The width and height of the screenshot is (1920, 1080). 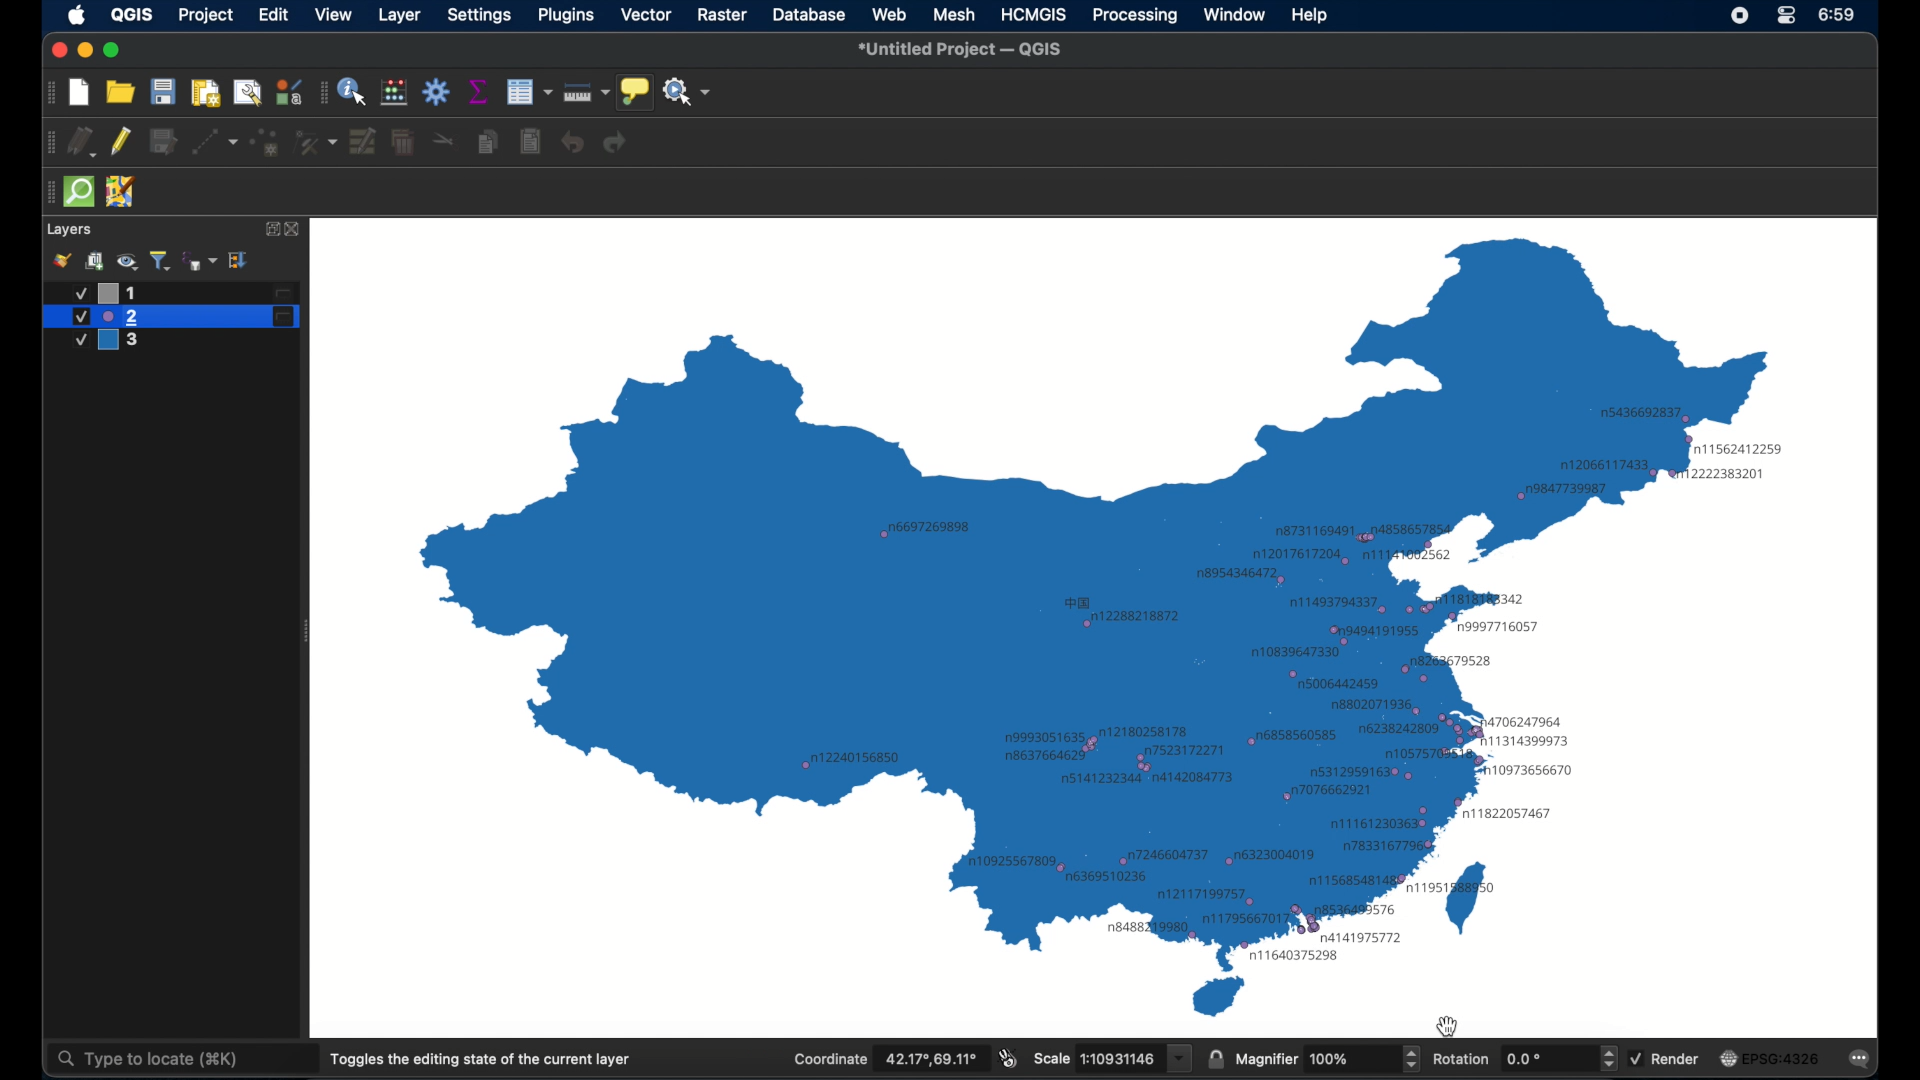 What do you see at coordinates (363, 141) in the screenshot?
I see `modify attributes` at bounding box center [363, 141].